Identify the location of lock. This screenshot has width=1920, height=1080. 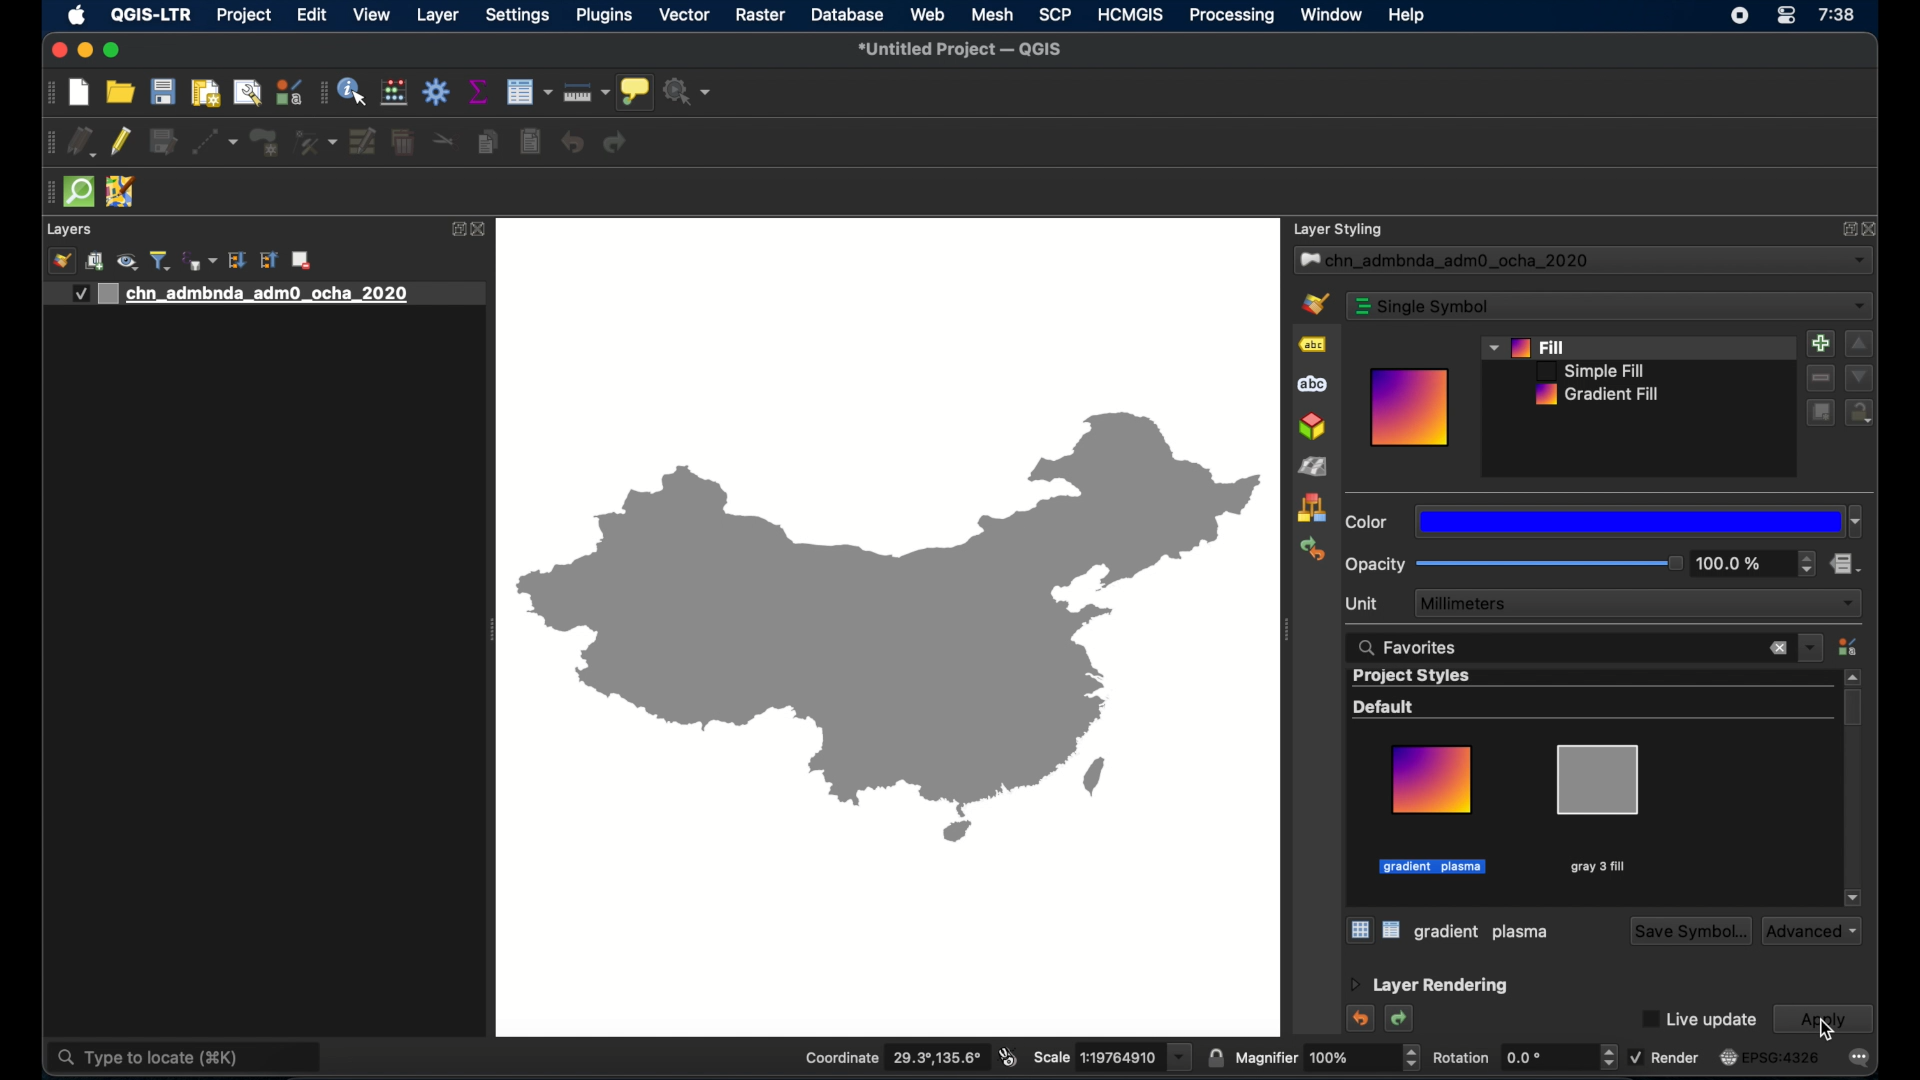
(1859, 414).